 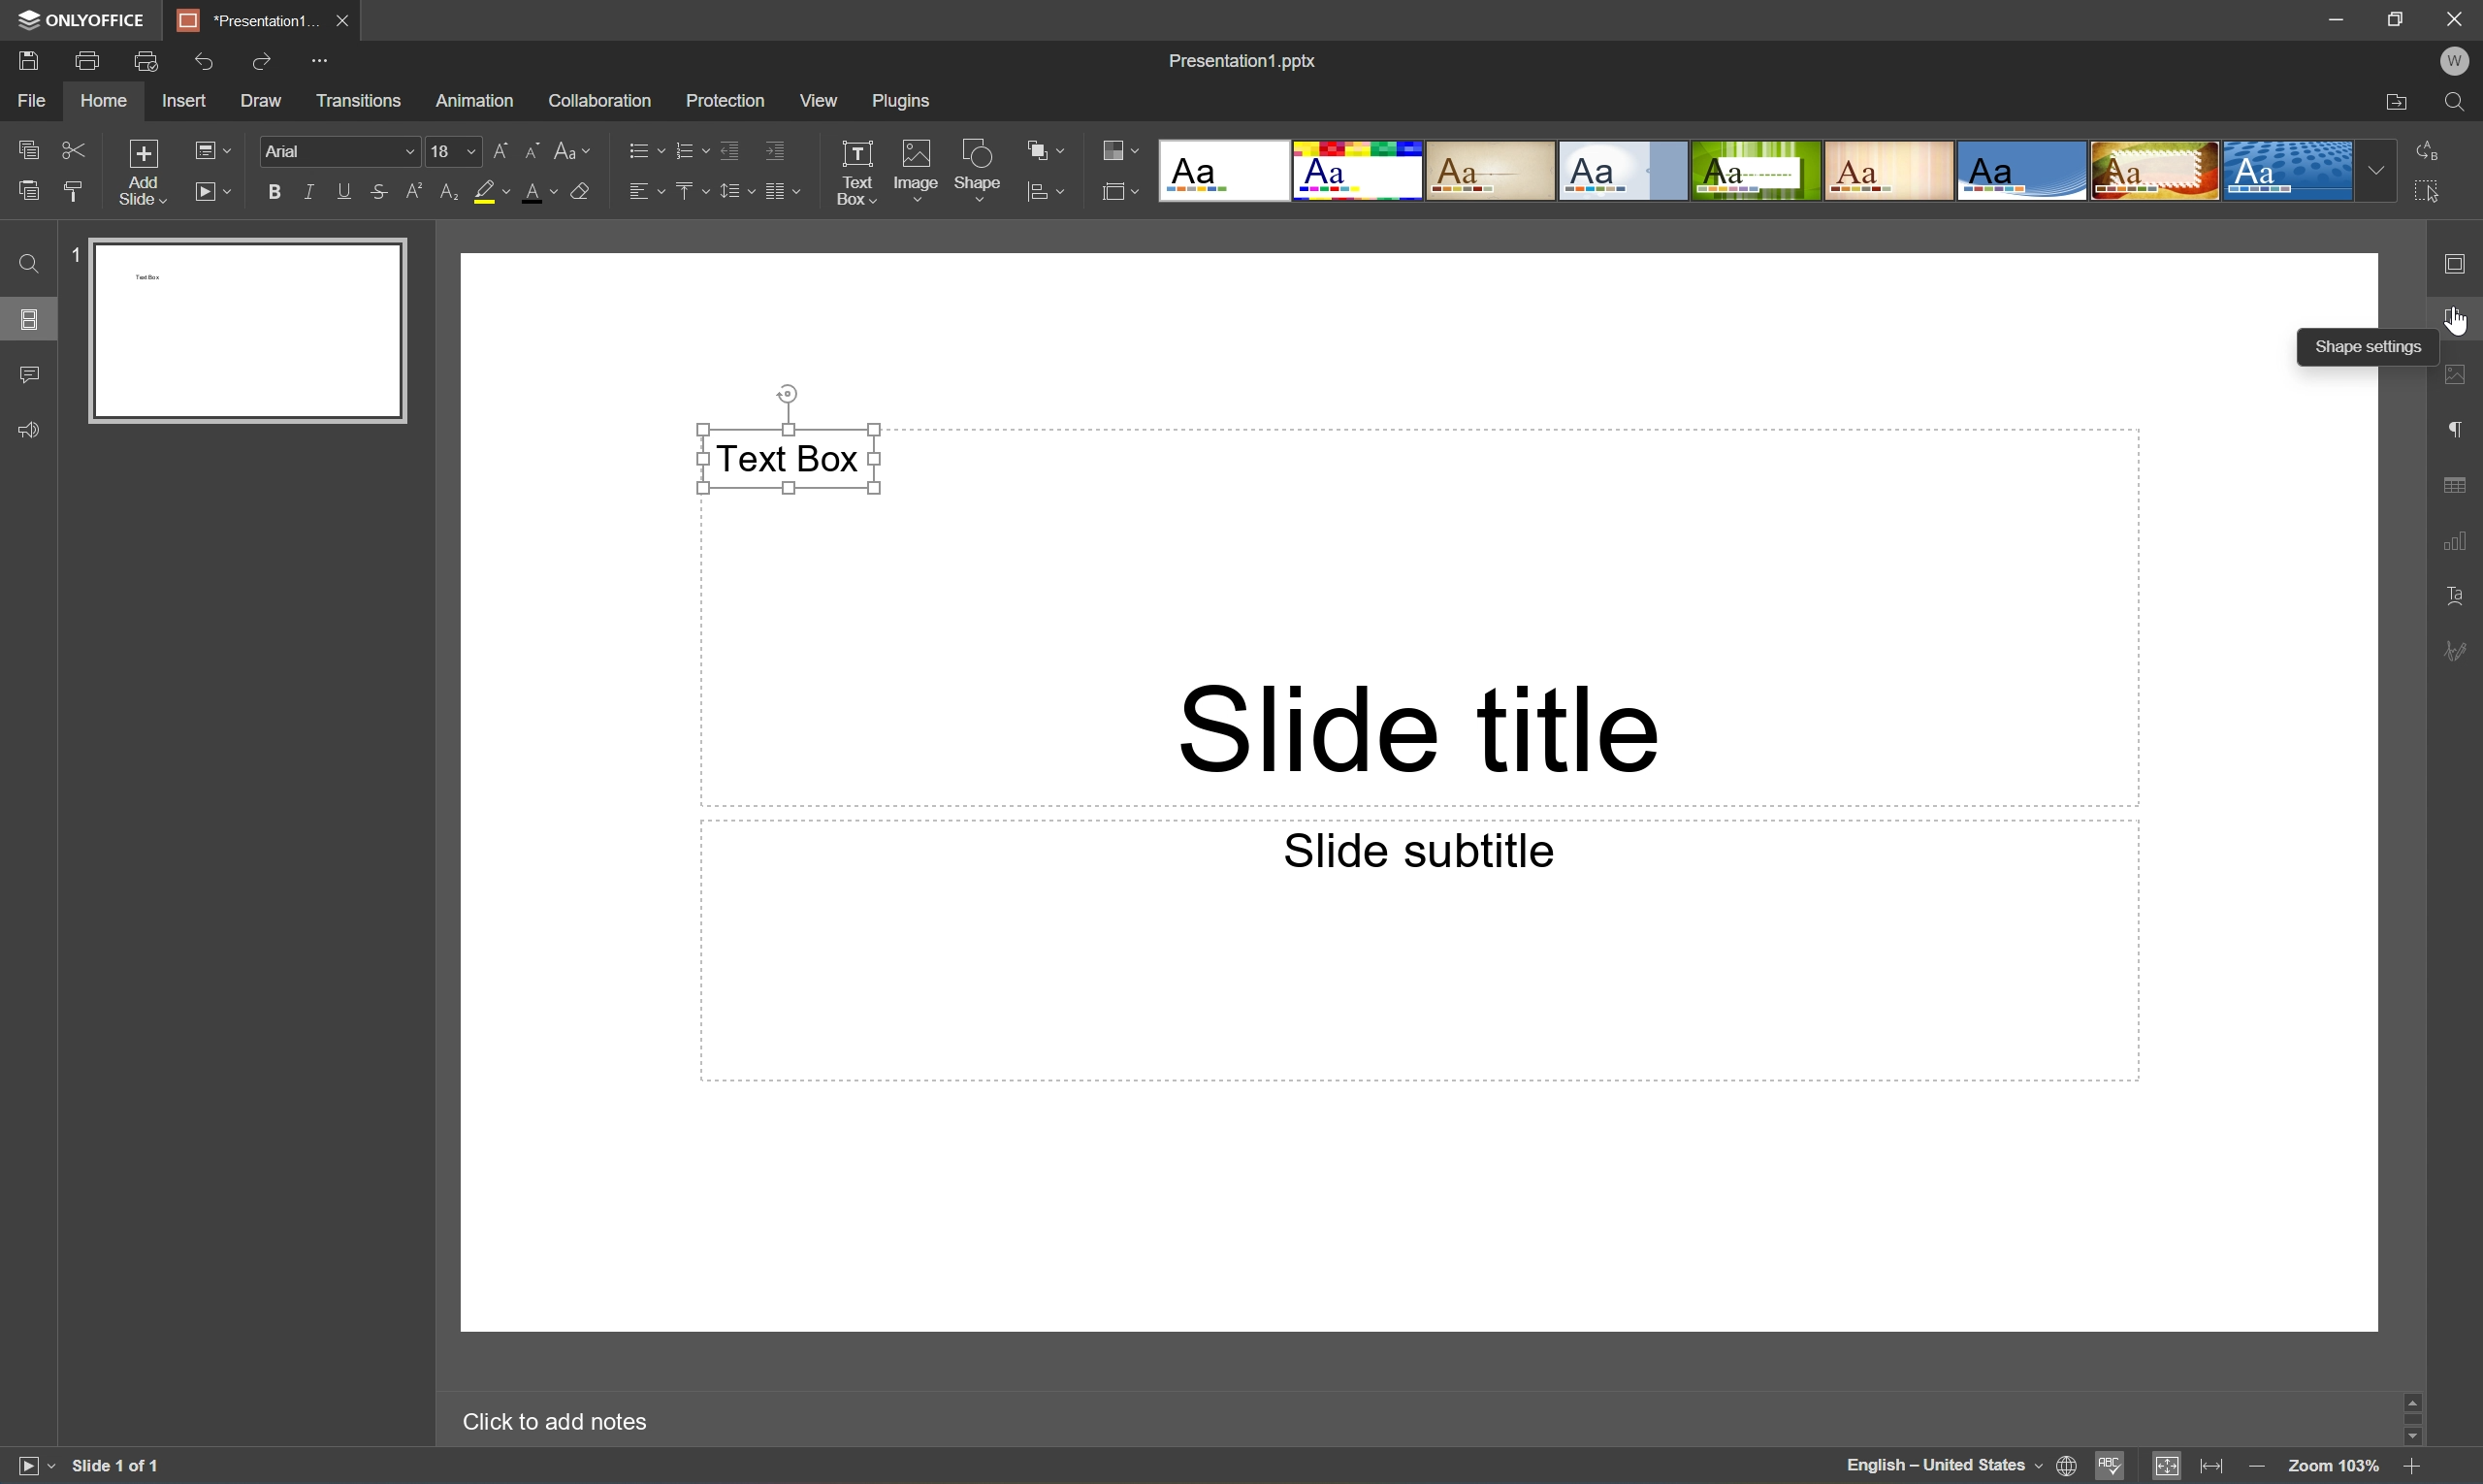 What do you see at coordinates (2371, 170) in the screenshot?
I see `Drop Down` at bounding box center [2371, 170].